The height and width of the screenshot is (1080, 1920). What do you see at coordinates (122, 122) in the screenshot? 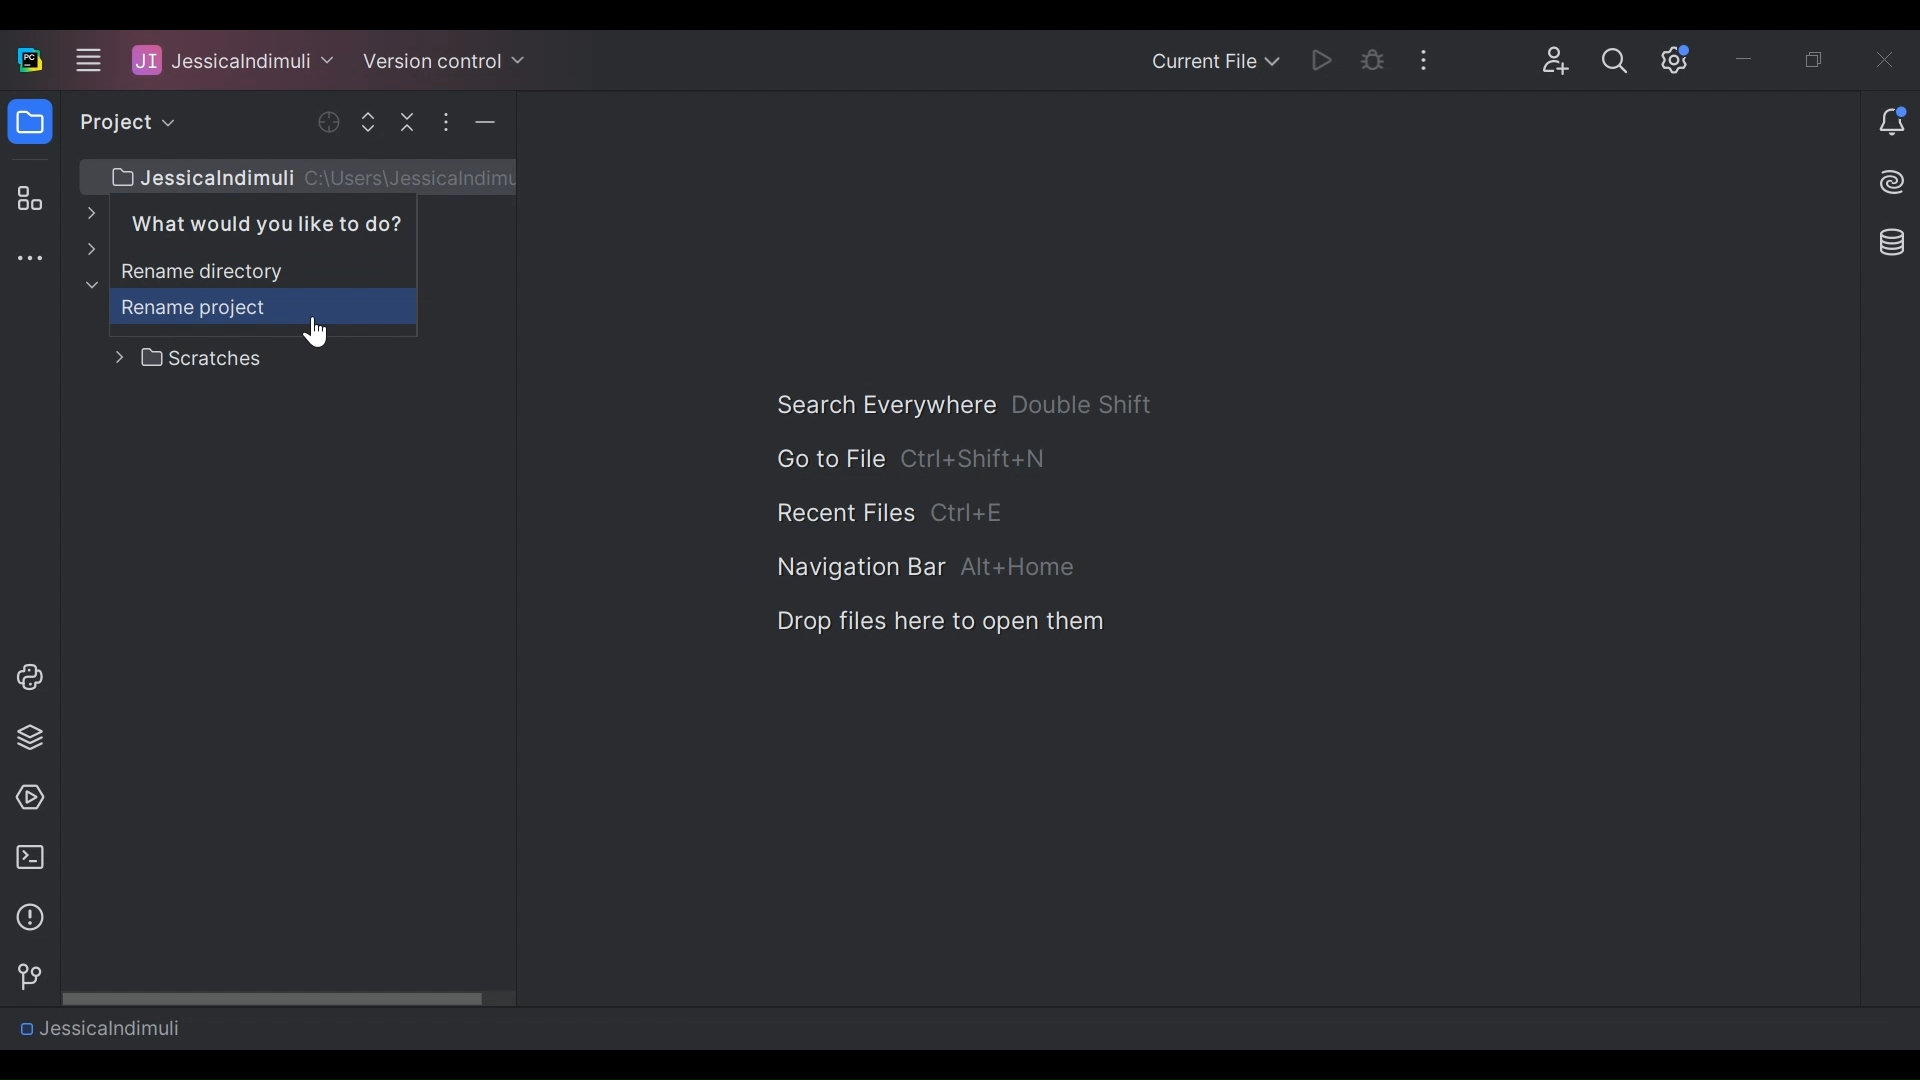
I see `project view` at bounding box center [122, 122].